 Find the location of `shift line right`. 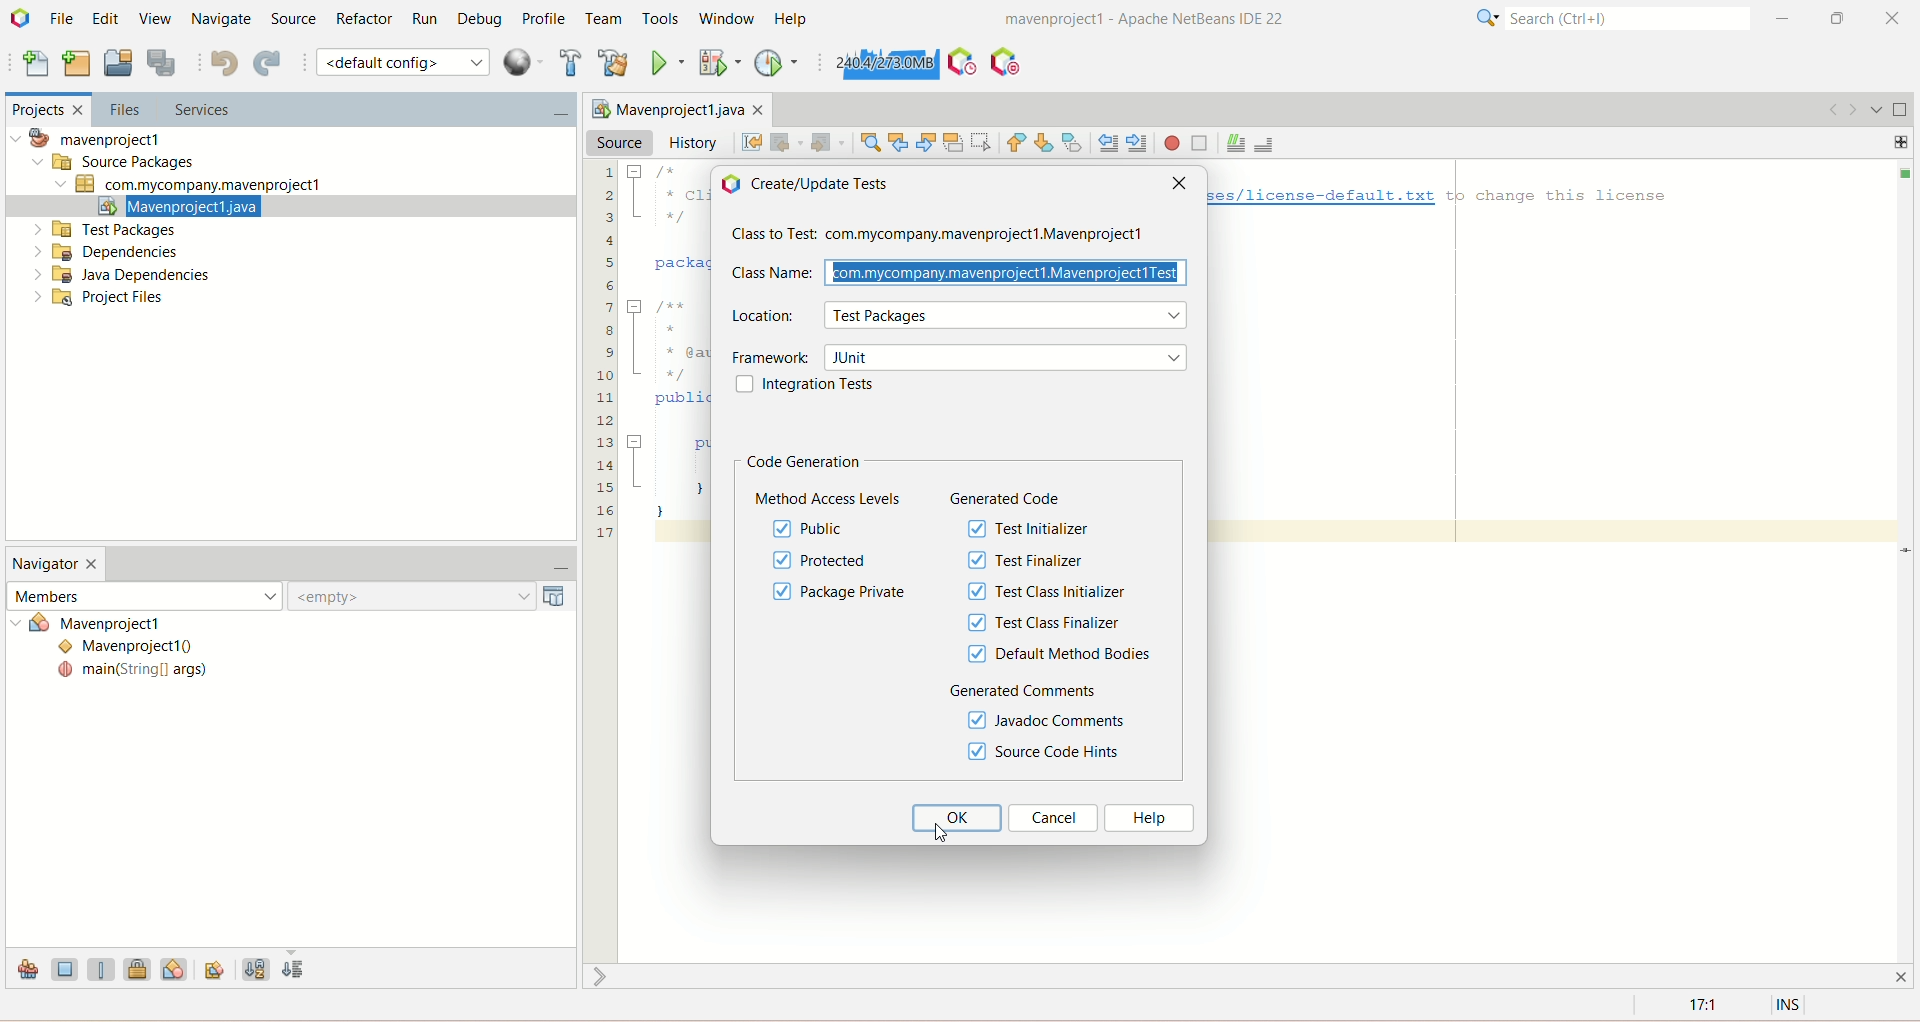

shift line right is located at coordinates (1138, 143).